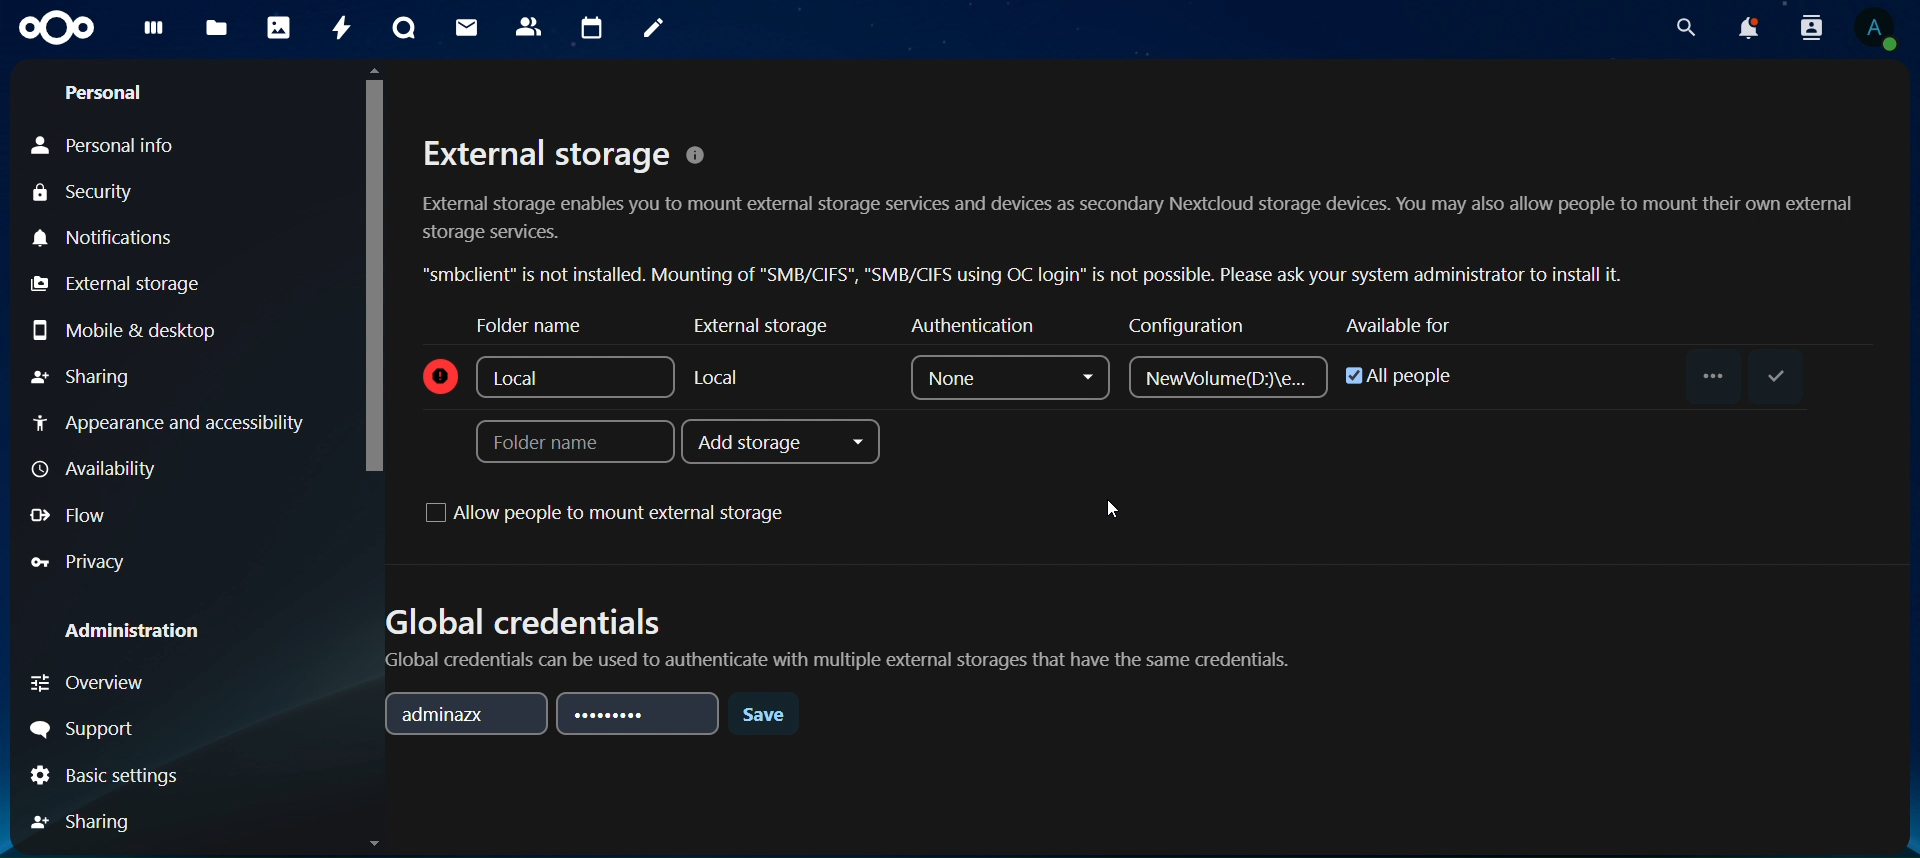  Describe the element at coordinates (1708, 375) in the screenshot. I see `...` at that location.